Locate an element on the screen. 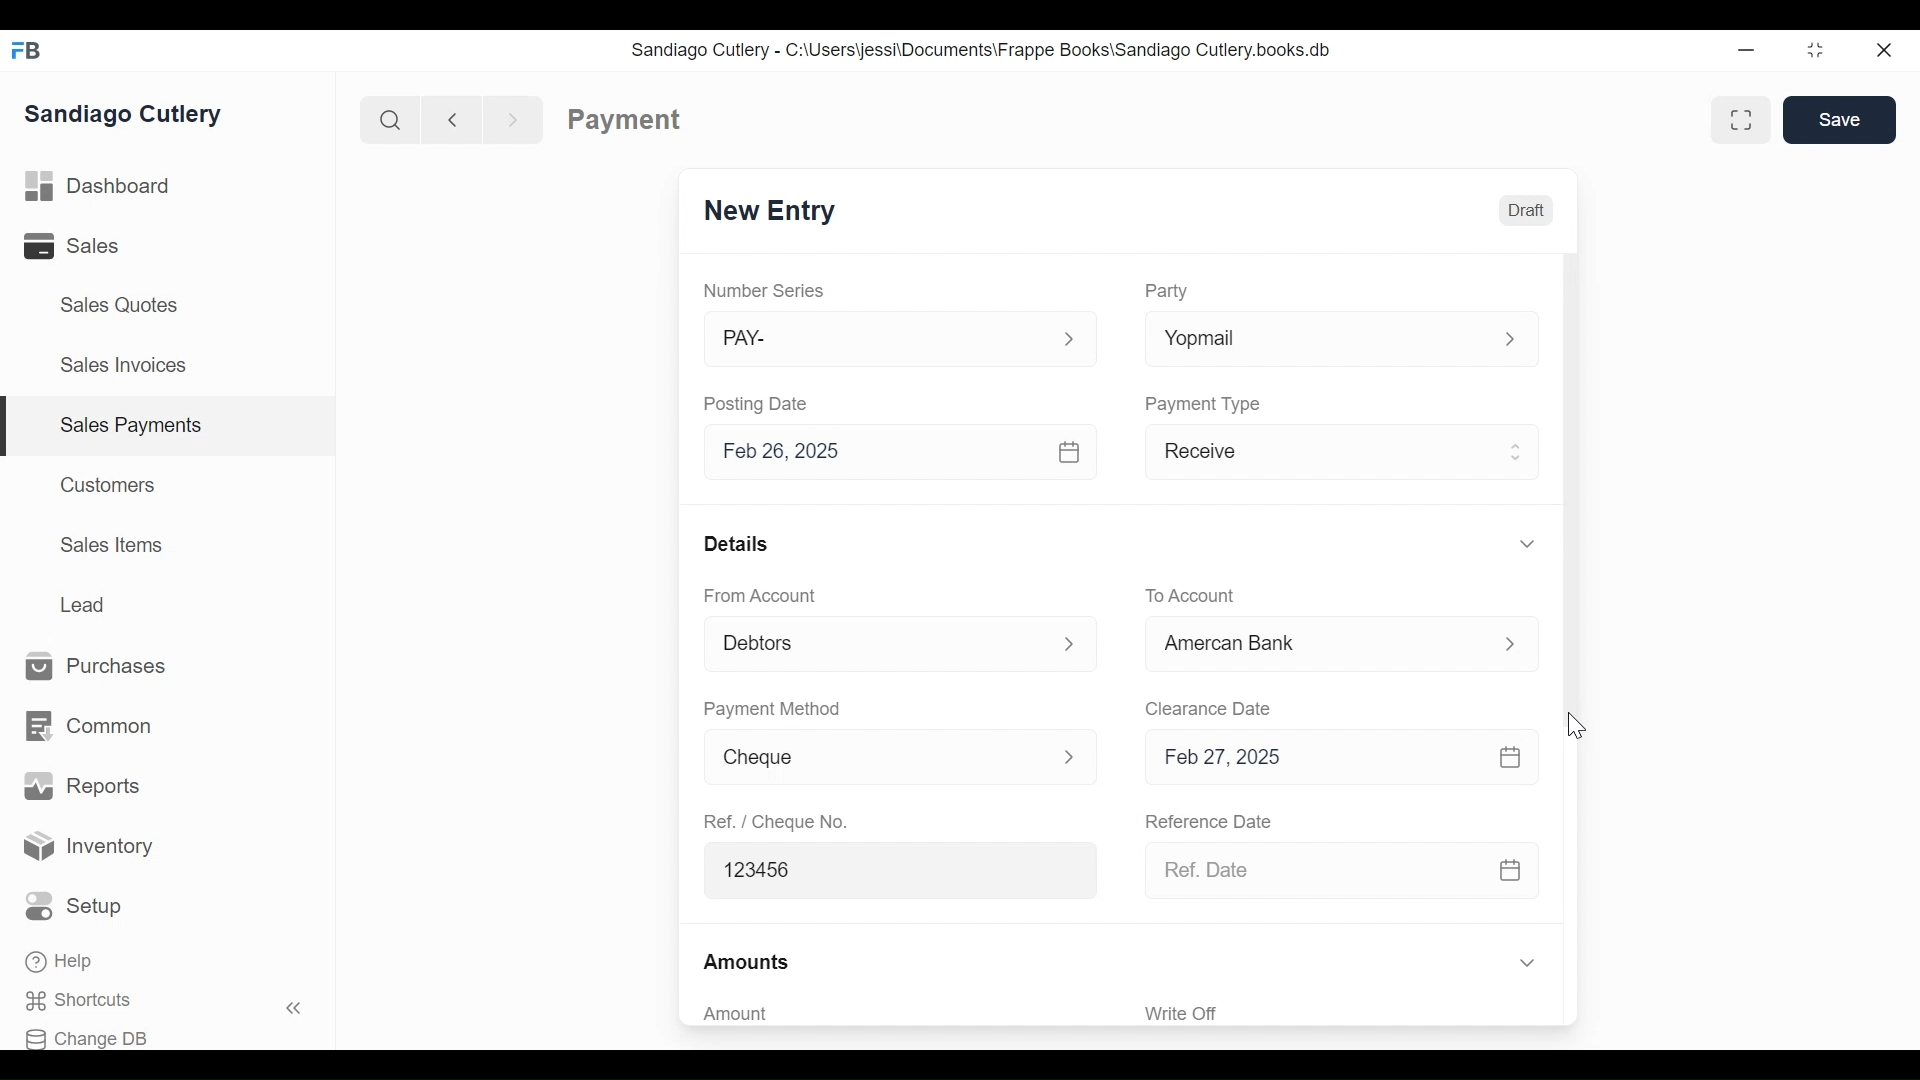 The image size is (1920, 1080). Search is located at coordinates (386, 119).